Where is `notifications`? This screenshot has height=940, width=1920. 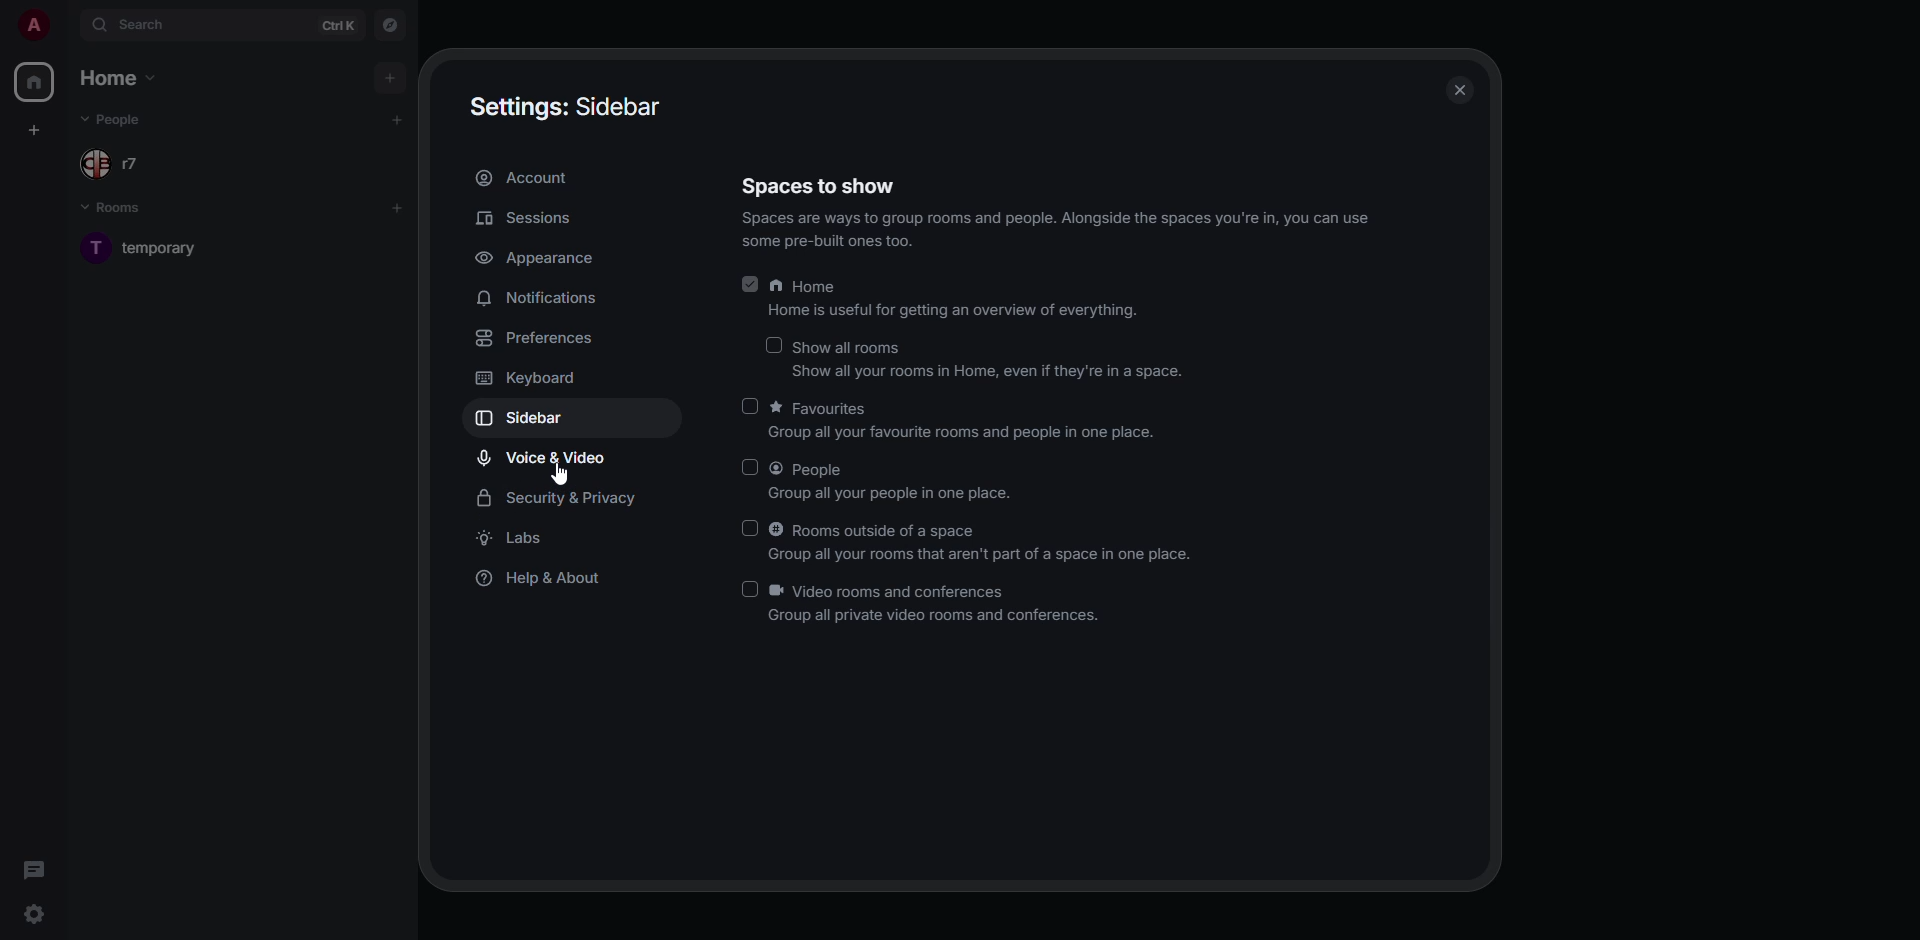
notifications is located at coordinates (549, 299).